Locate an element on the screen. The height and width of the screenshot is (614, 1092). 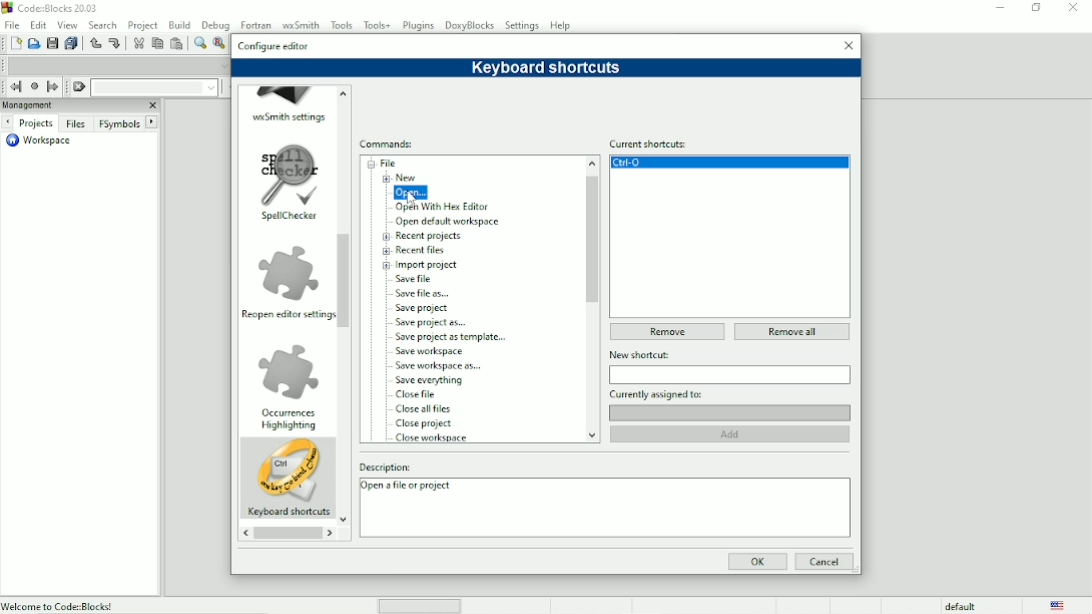
Remove all is located at coordinates (792, 331).